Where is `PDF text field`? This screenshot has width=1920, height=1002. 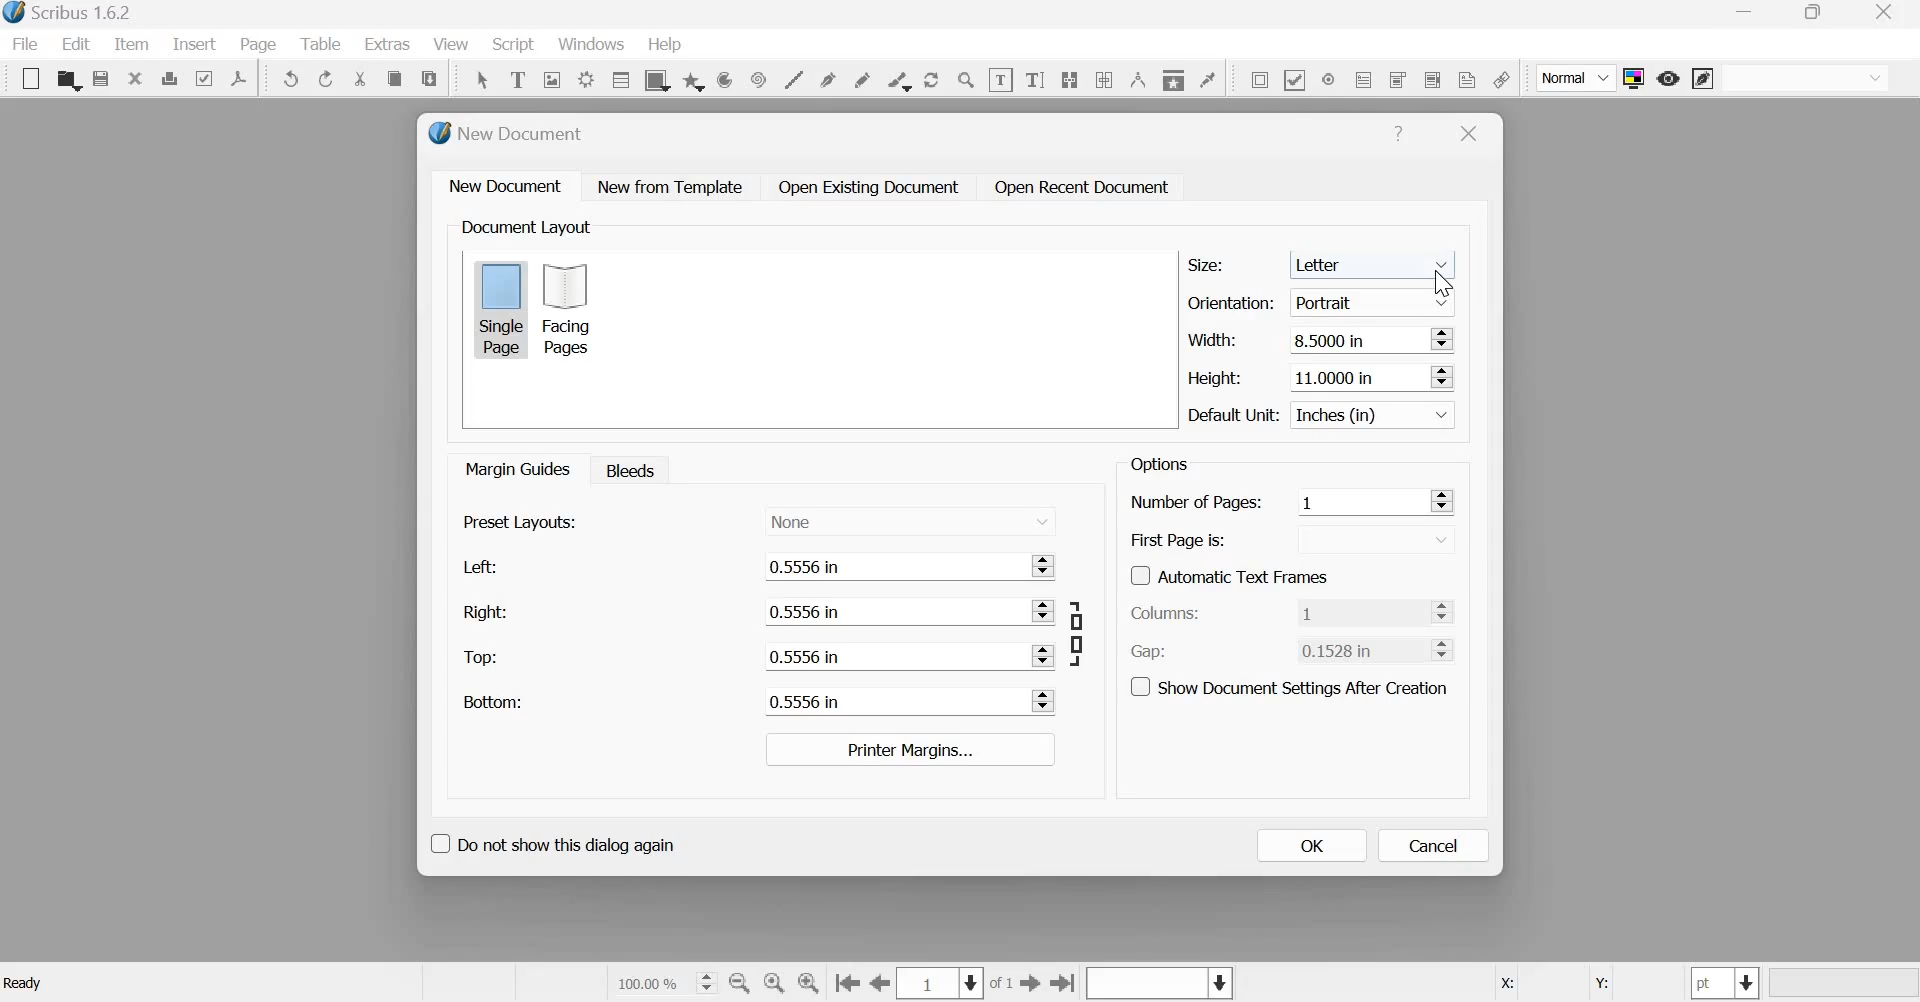 PDF text field is located at coordinates (1364, 78).